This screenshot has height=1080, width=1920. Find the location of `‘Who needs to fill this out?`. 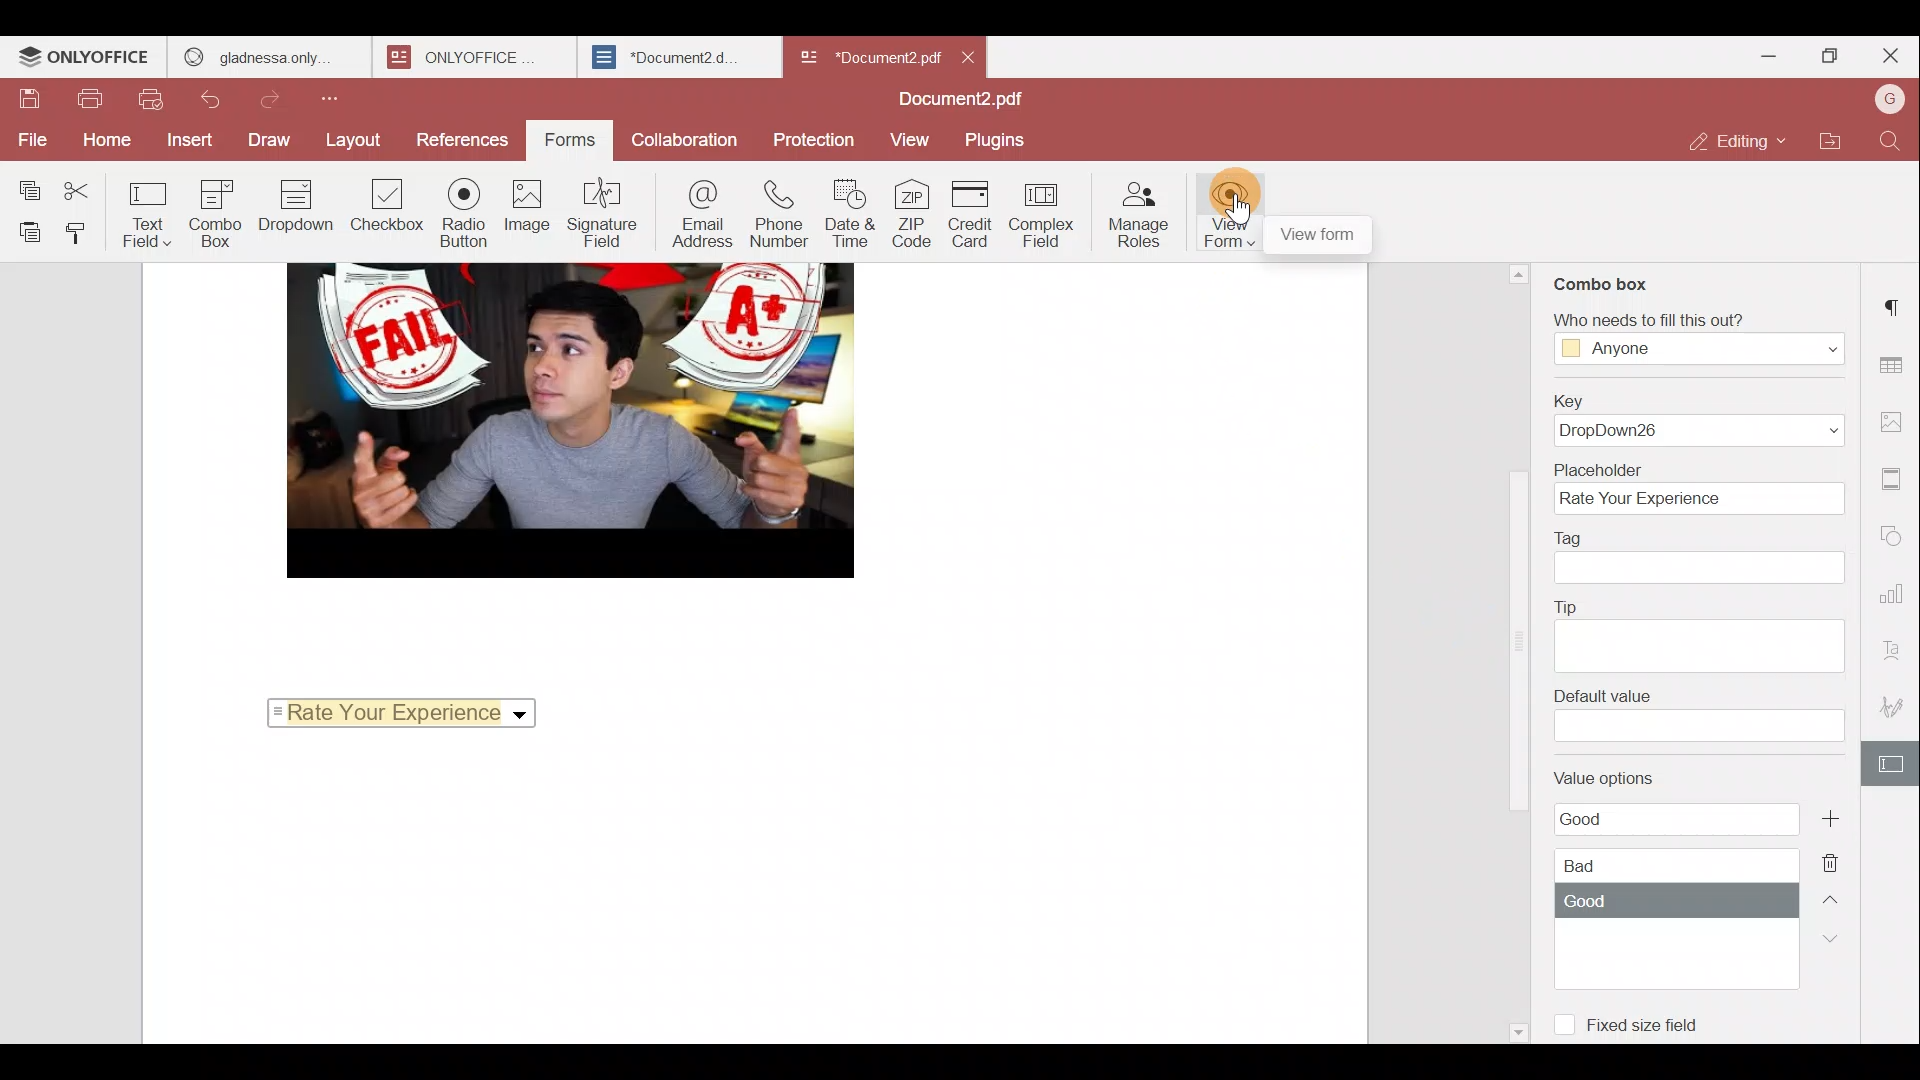

‘Who needs to fill this out? is located at coordinates (1688, 338).